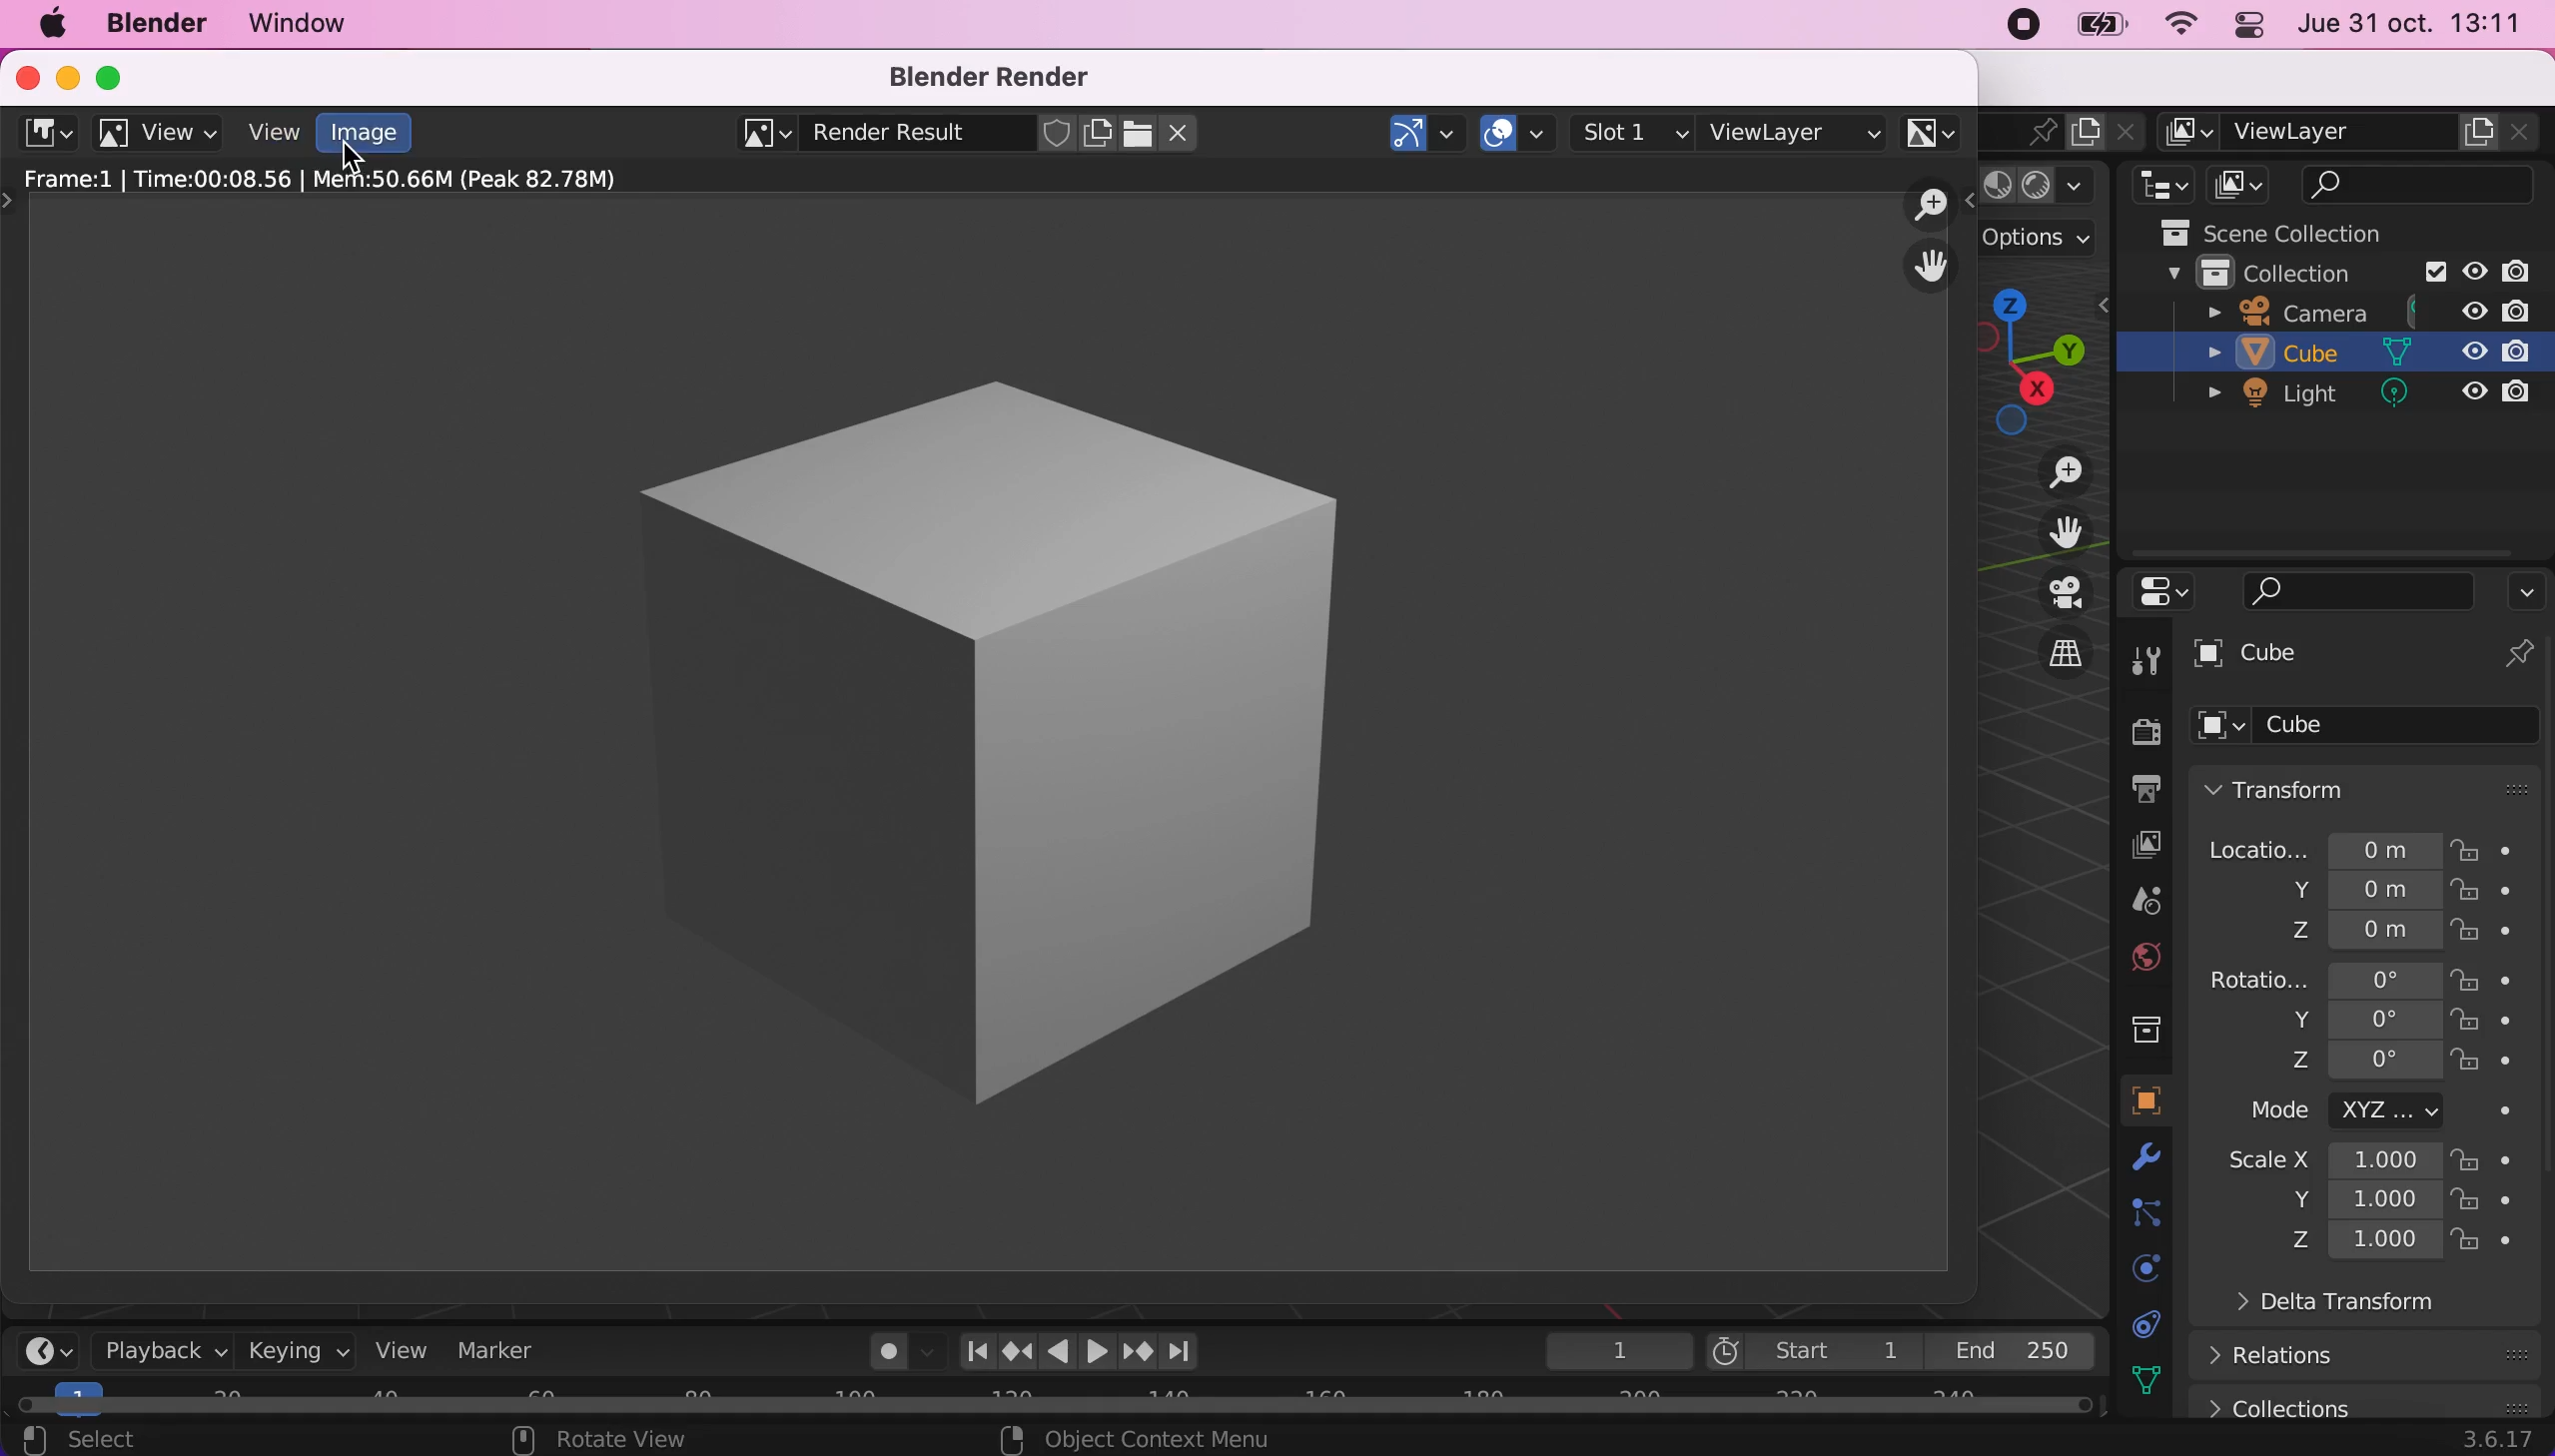  What do you see at coordinates (297, 1352) in the screenshot?
I see `keying` at bounding box center [297, 1352].